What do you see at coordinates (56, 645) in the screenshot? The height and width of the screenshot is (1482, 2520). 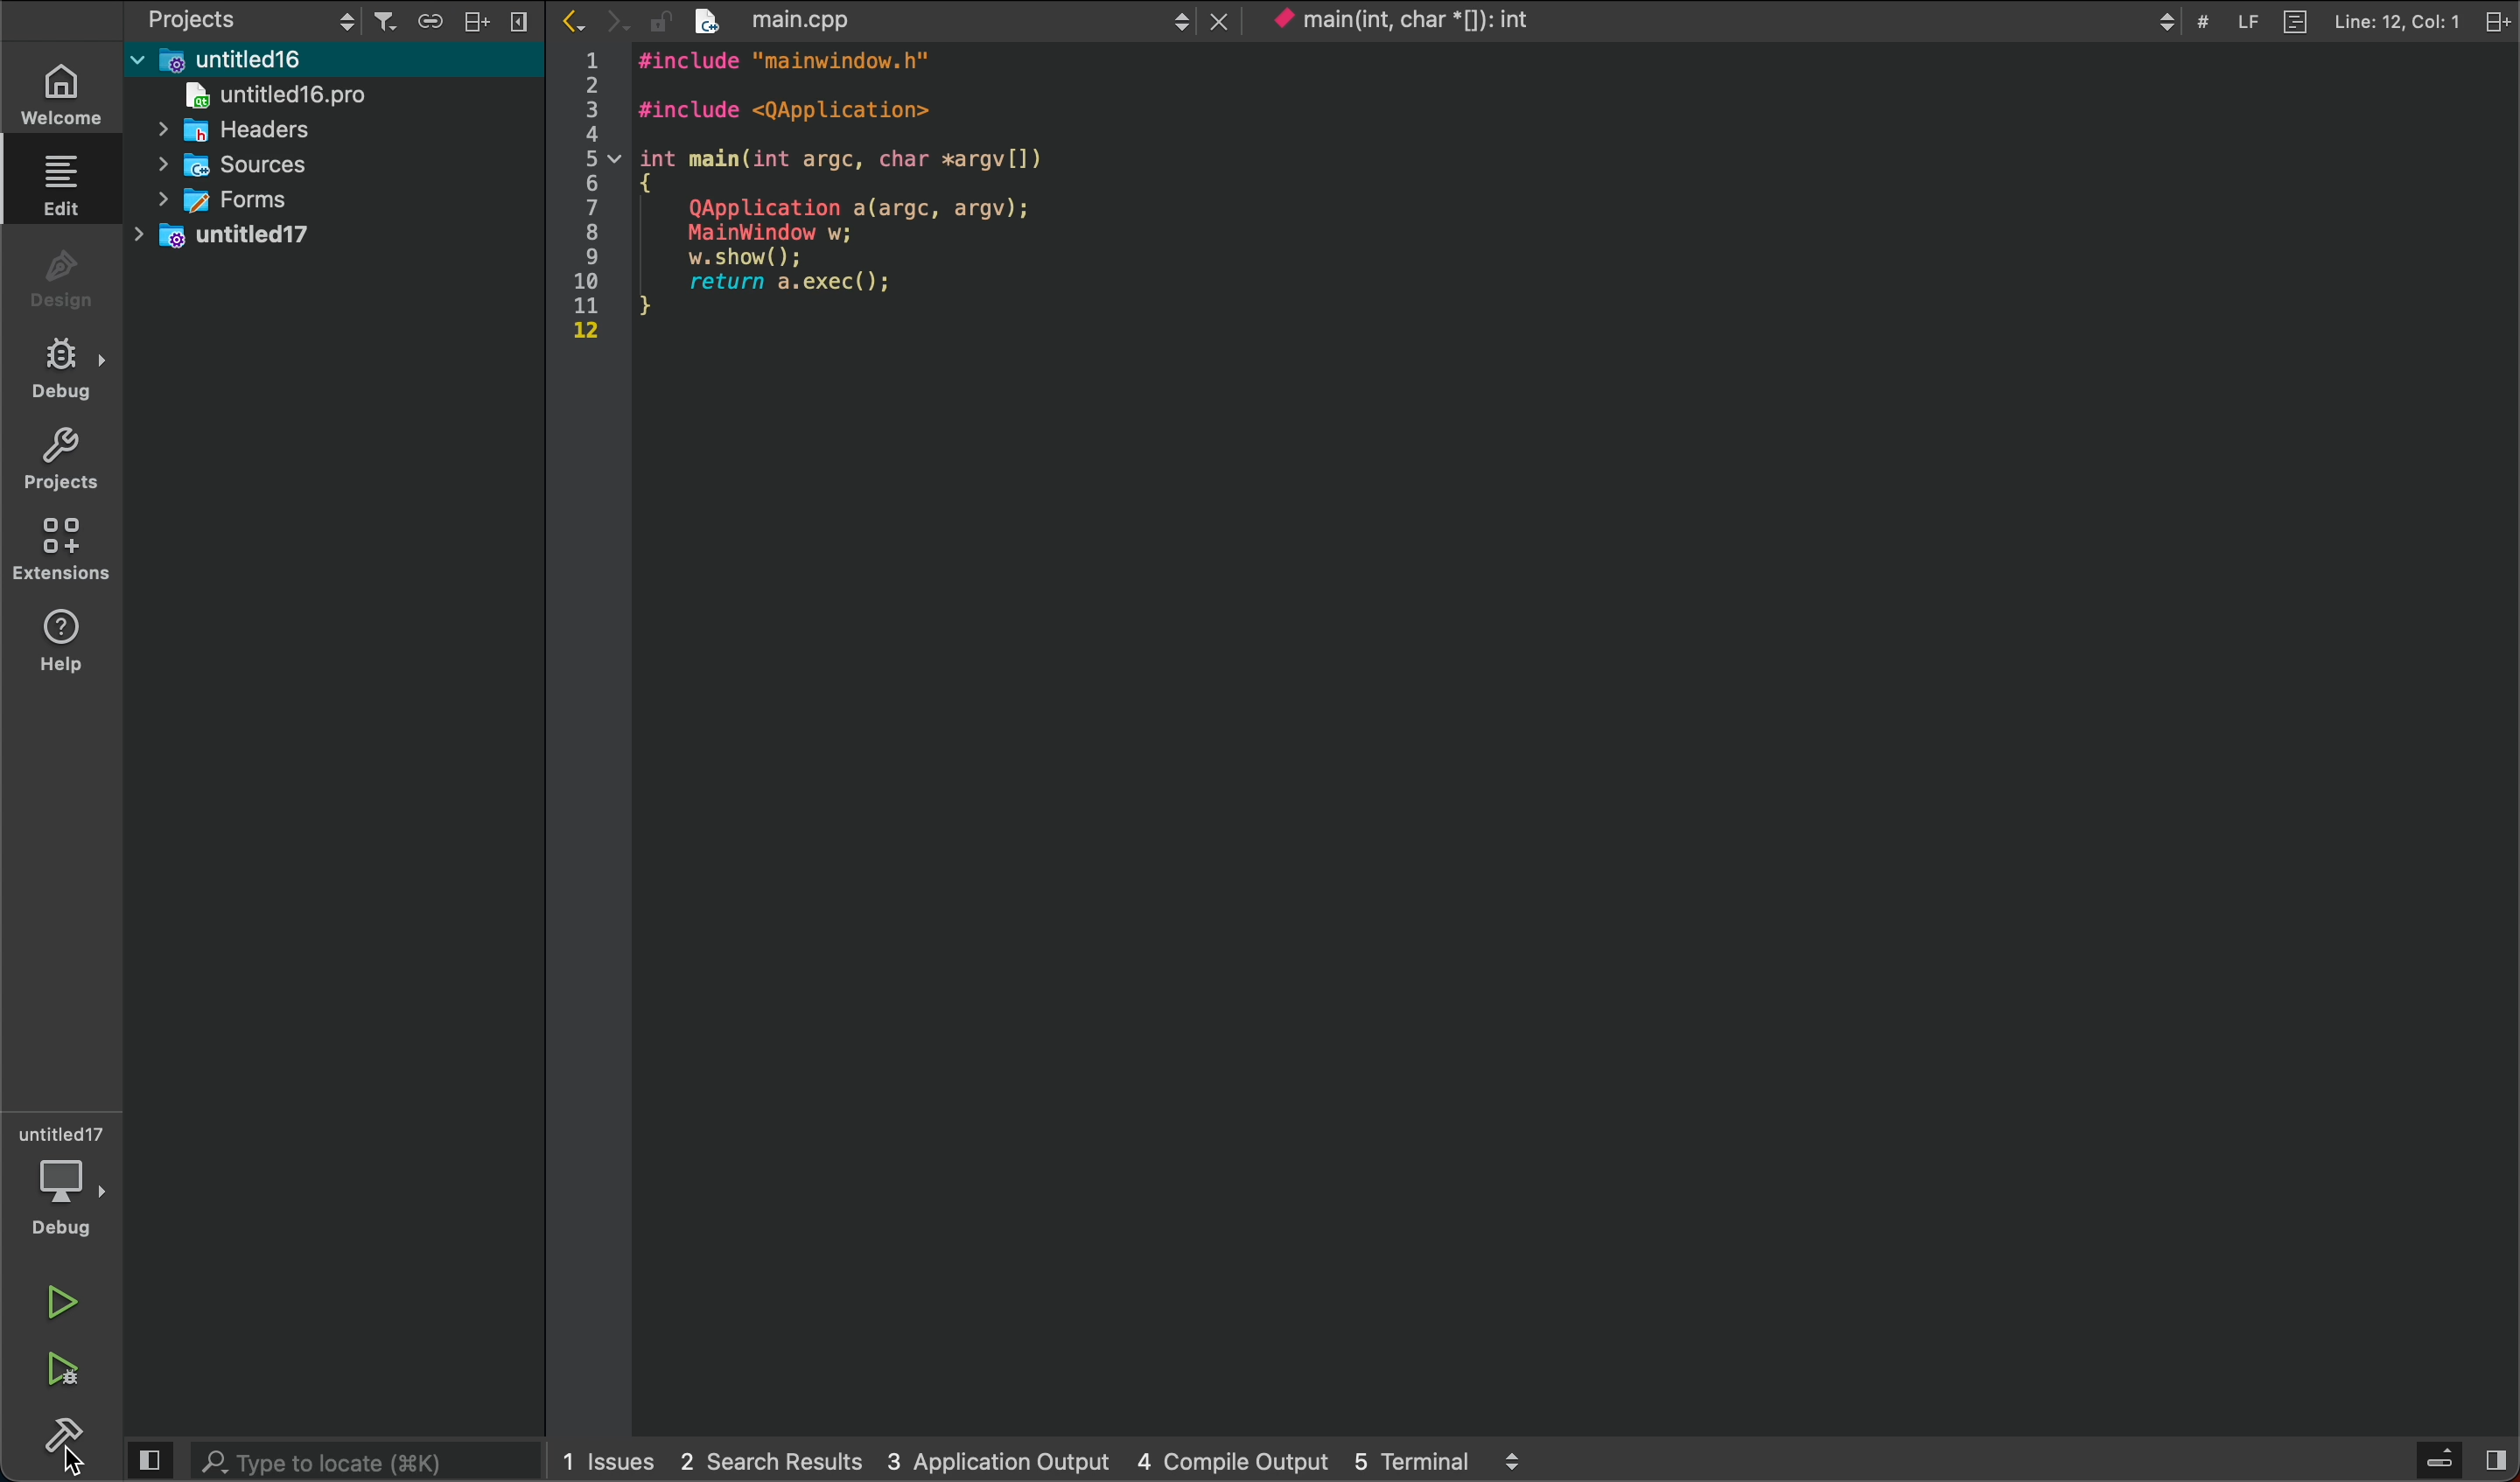 I see `help` at bounding box center [56, 645].